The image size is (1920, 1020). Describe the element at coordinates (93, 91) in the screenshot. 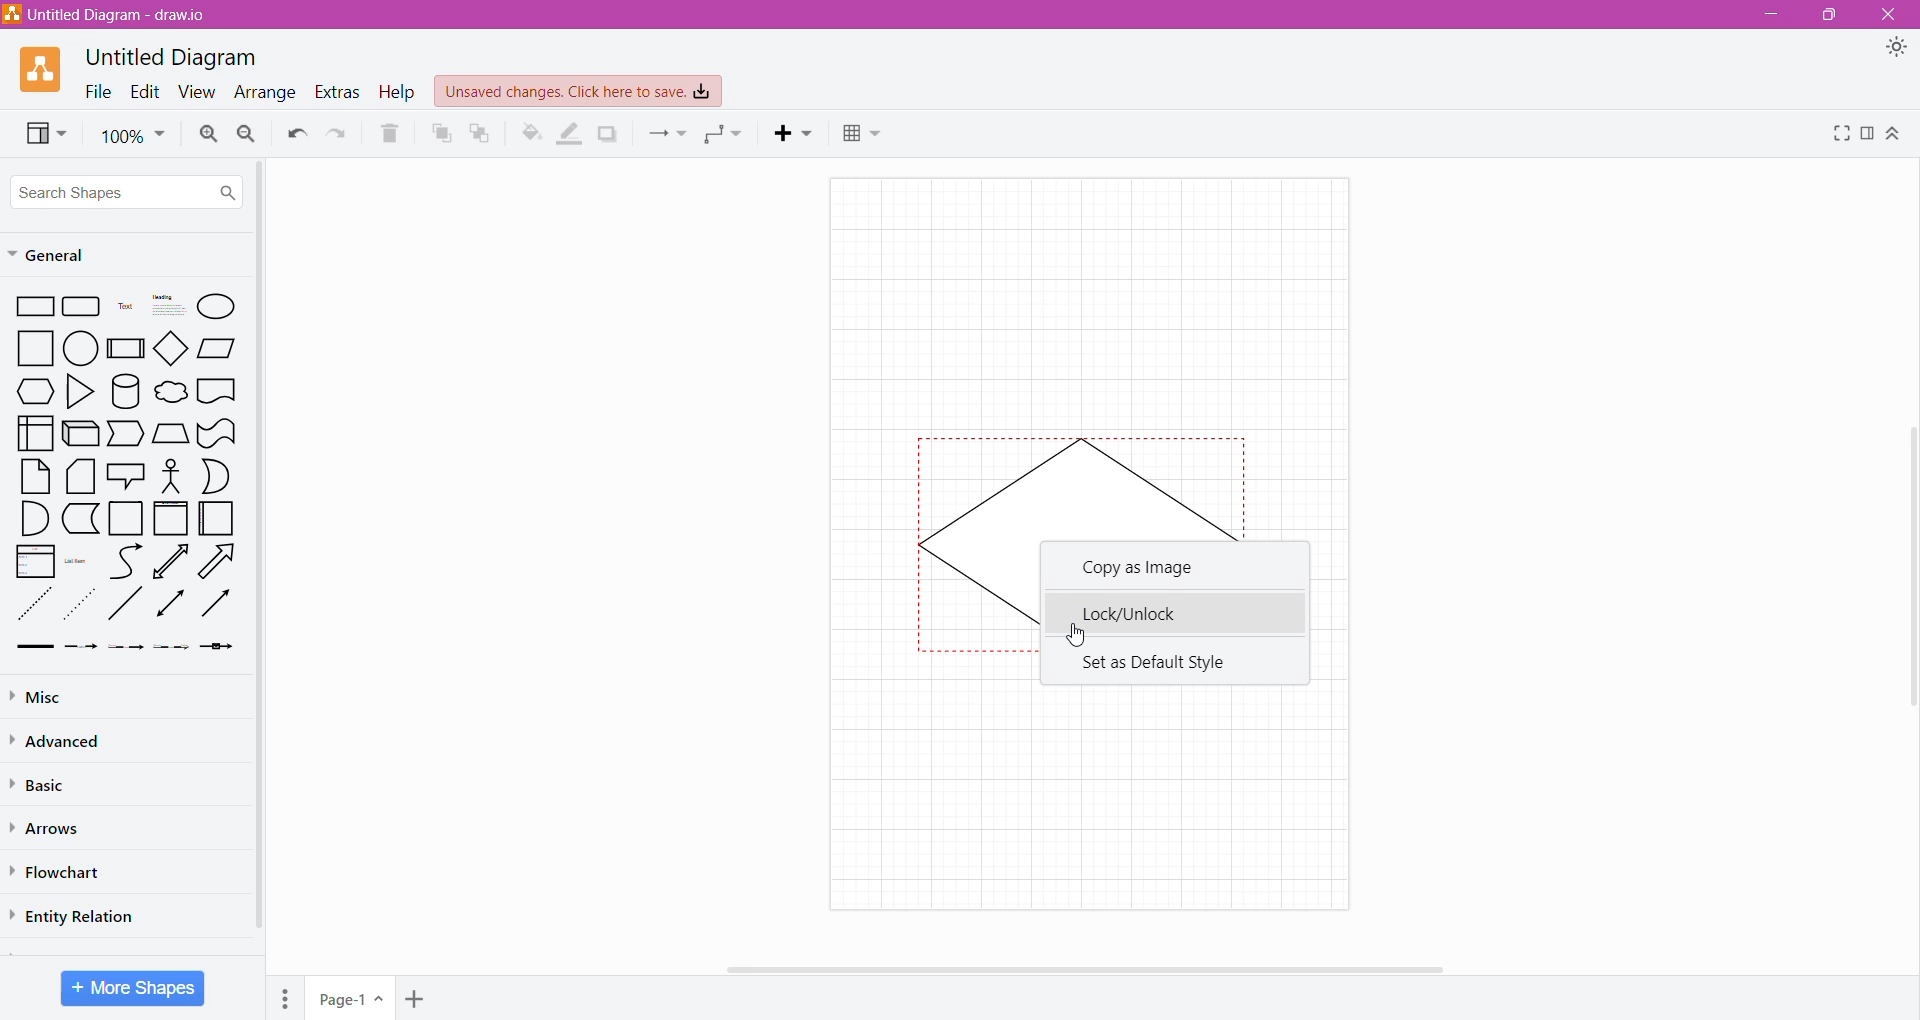

I see `File` at that location.